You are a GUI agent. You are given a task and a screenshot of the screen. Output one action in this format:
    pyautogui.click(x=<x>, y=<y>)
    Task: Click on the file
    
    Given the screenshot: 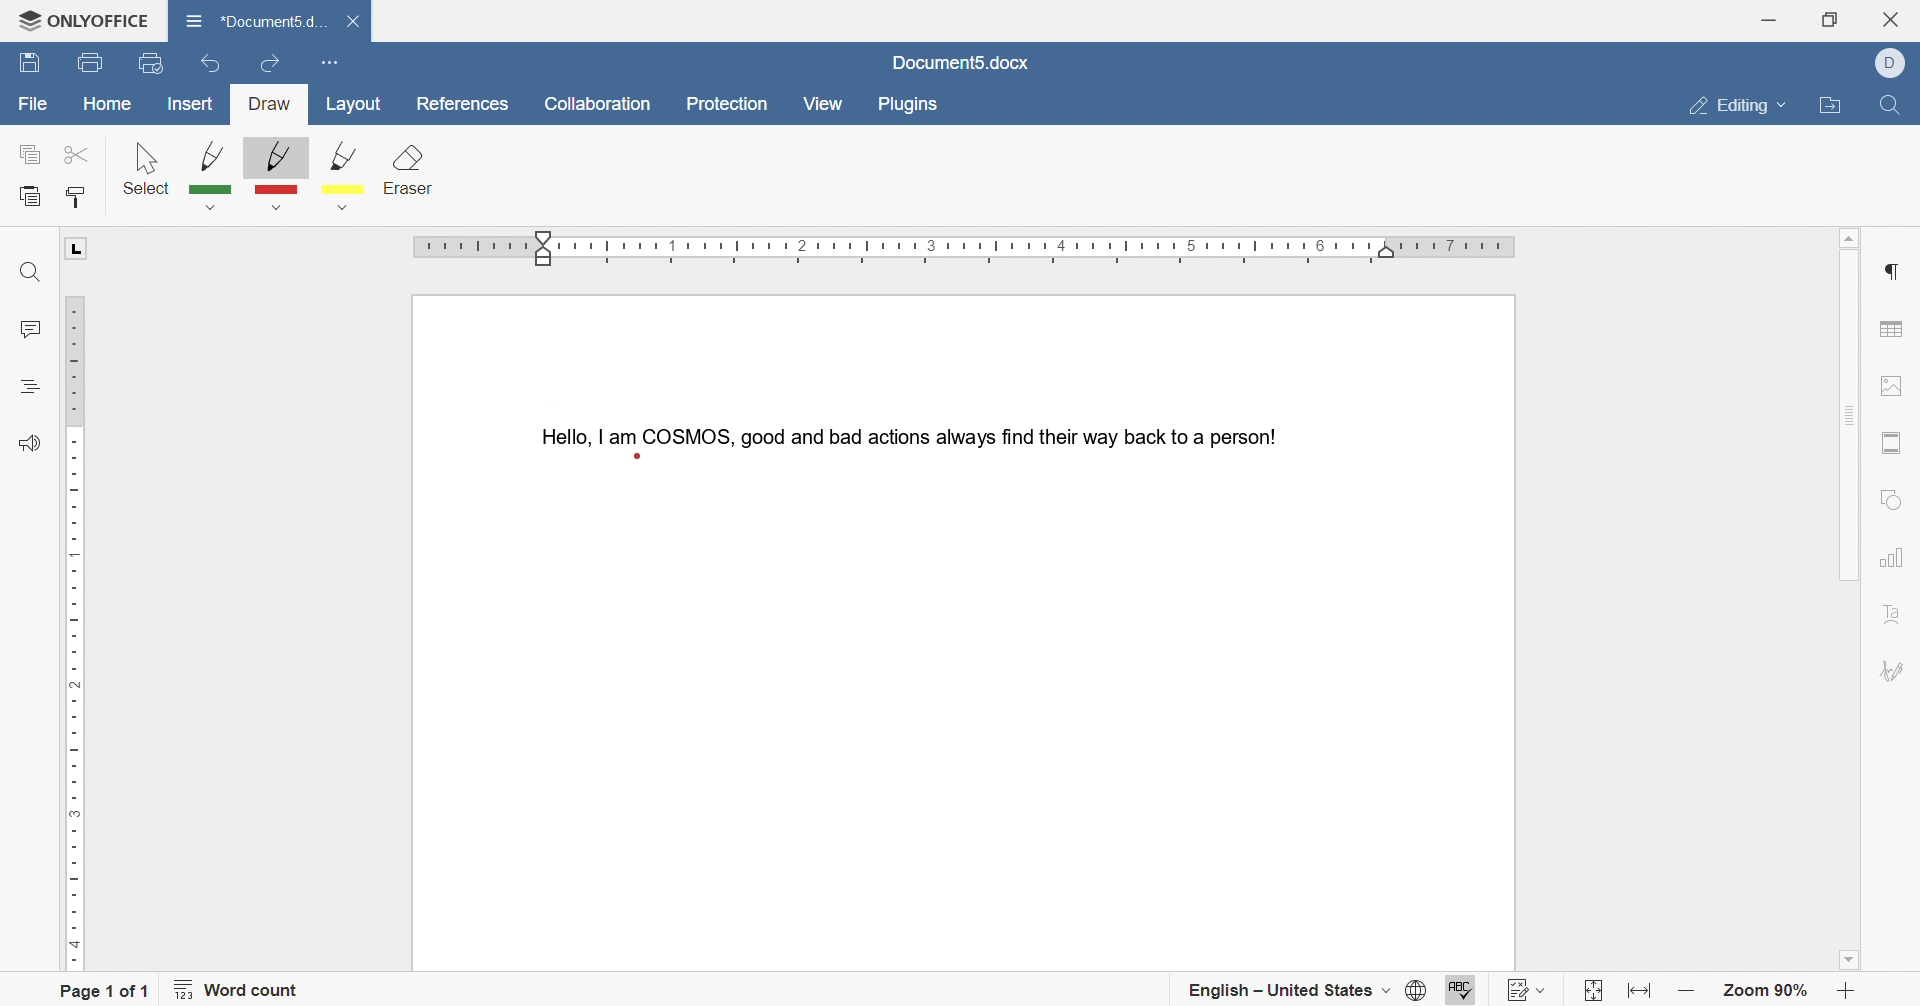 What is the action you would take?
    pyautogui.click(x=33, y=106)
    